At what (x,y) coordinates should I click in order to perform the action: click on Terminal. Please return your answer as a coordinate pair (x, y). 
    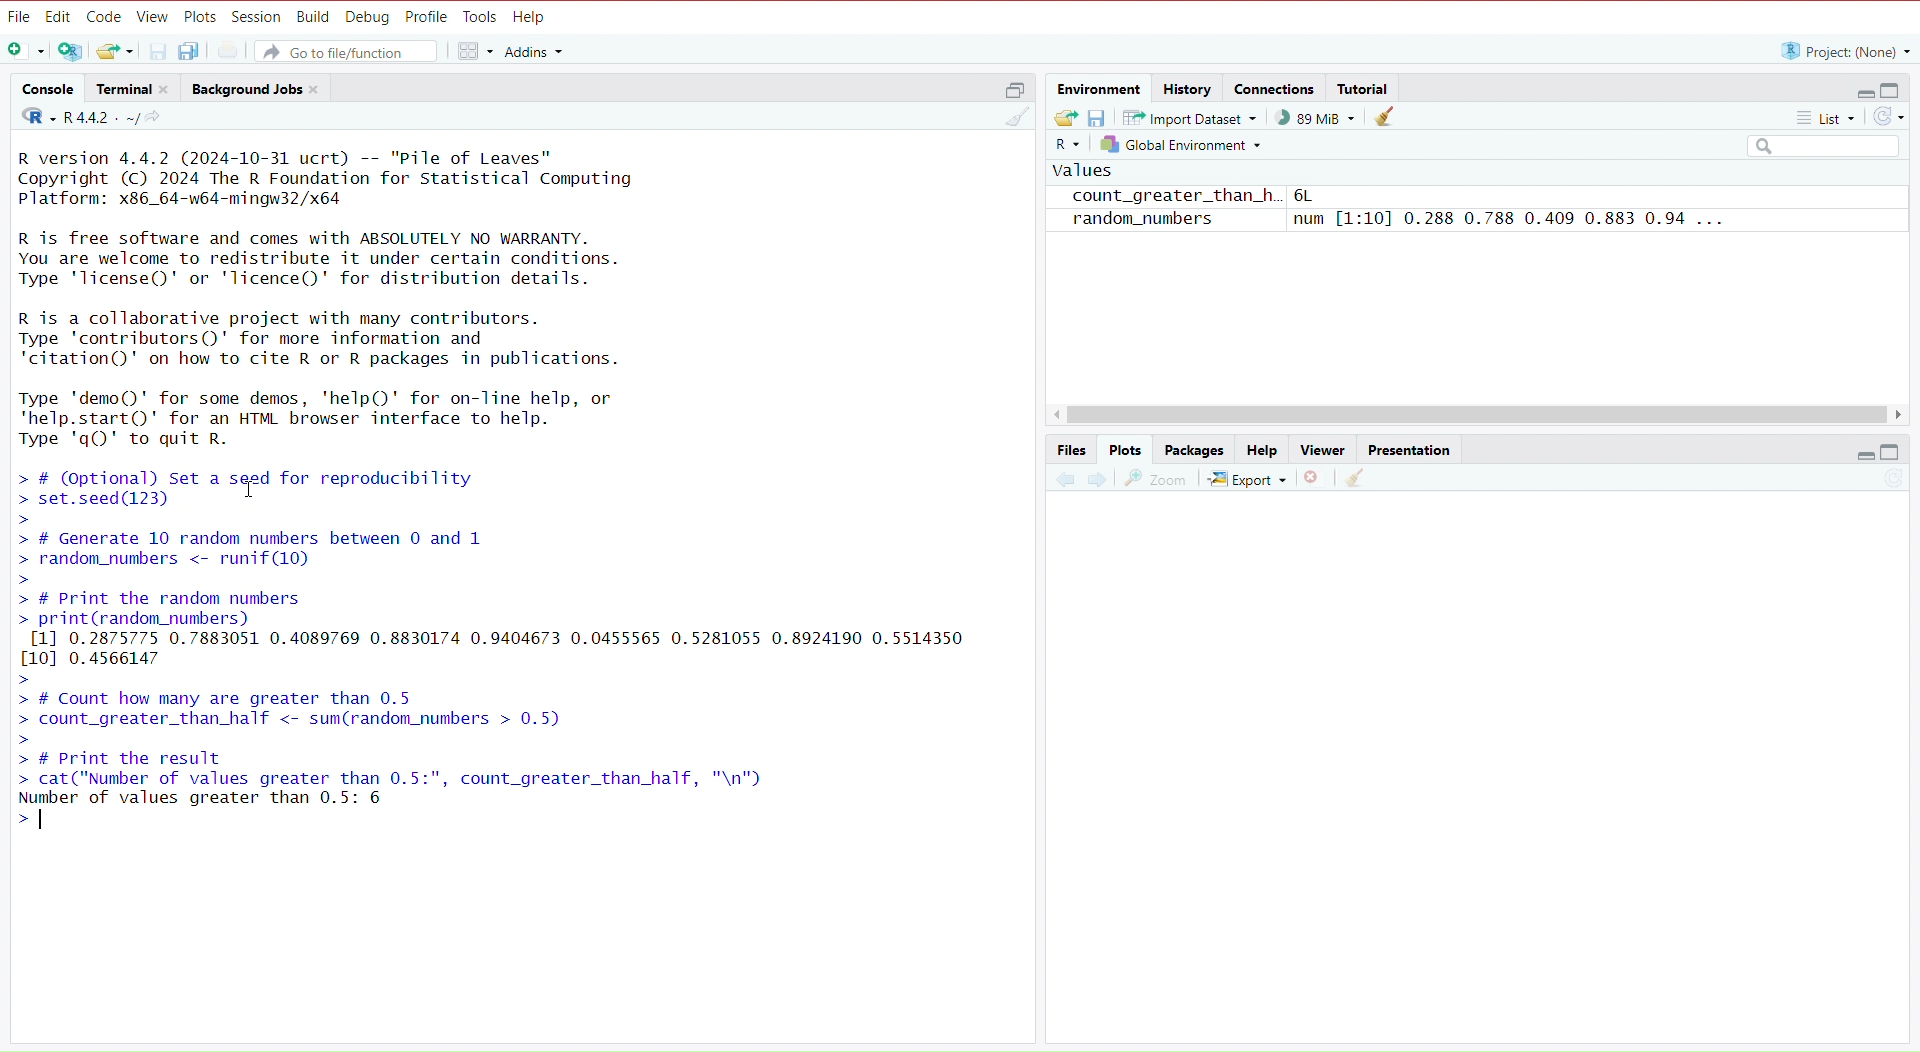
    Looking at the image, I should click on (130, 88).